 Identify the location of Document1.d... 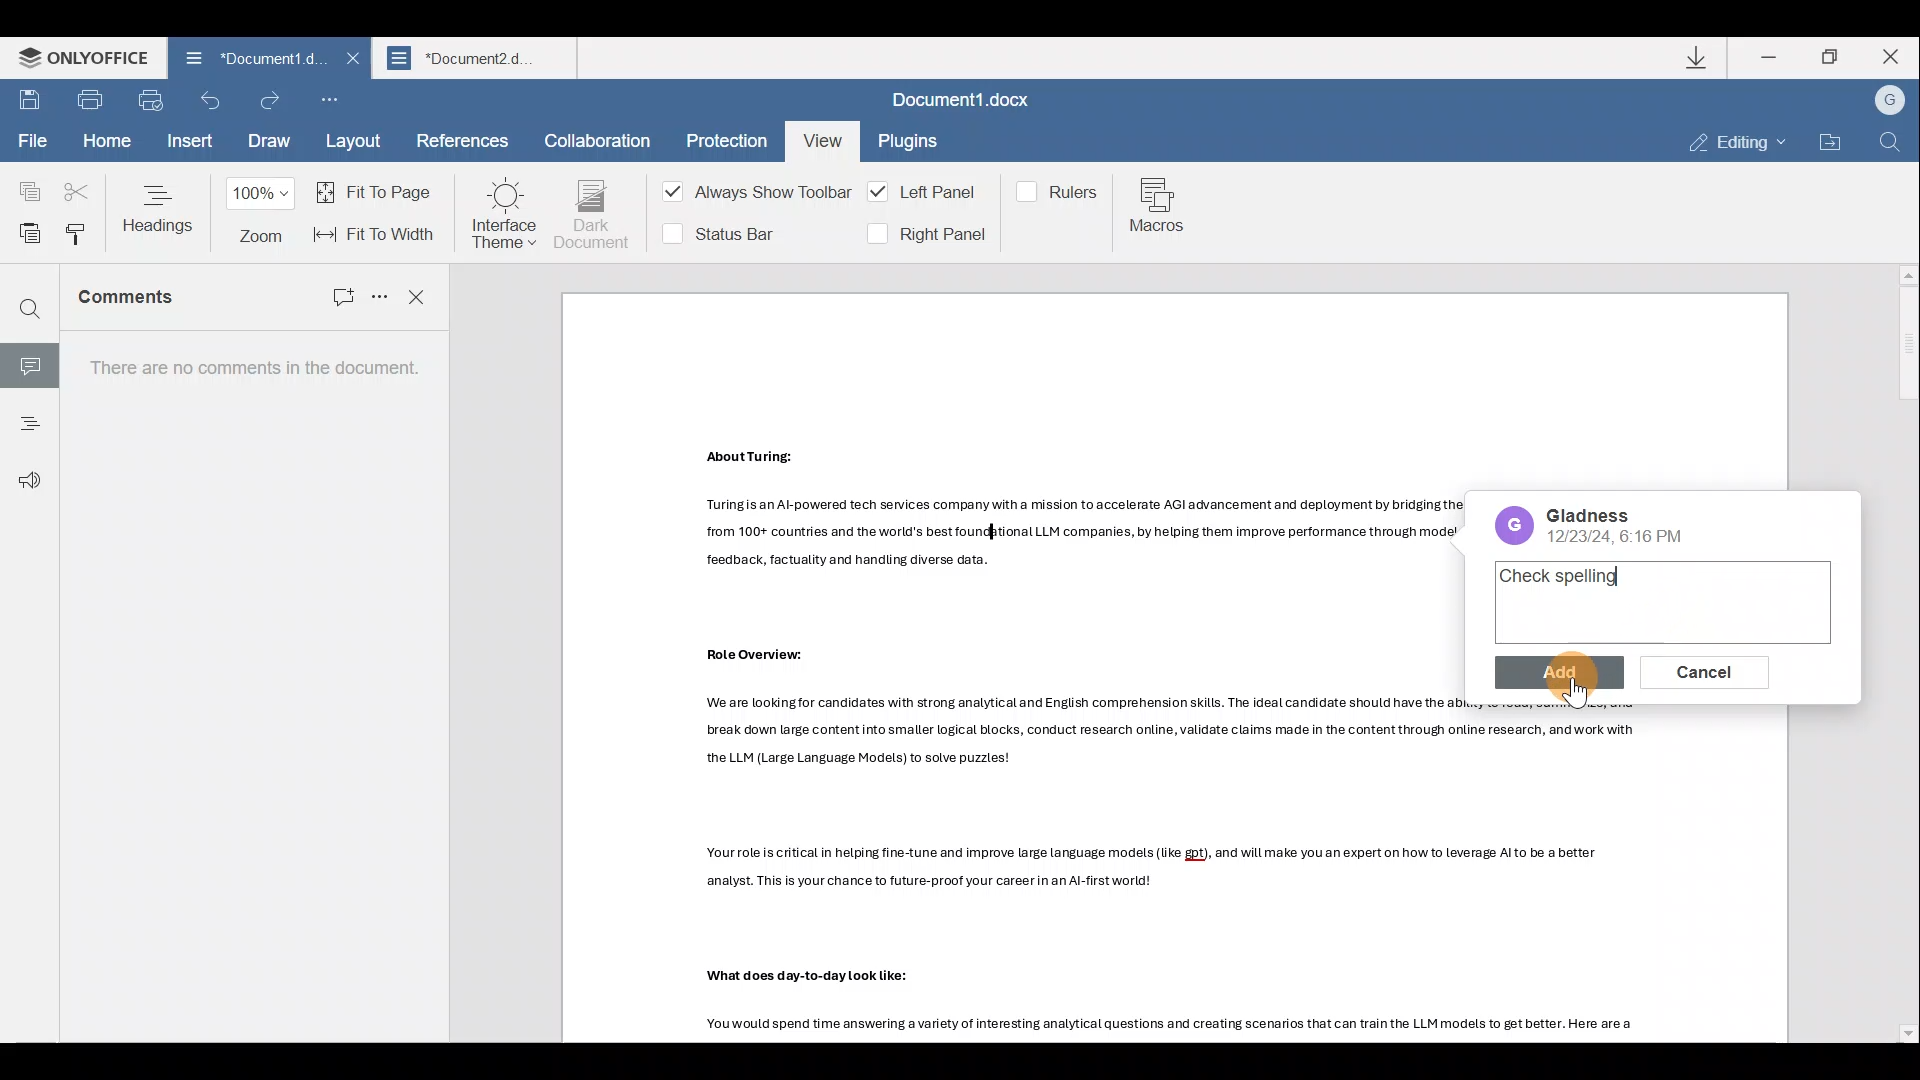
(241, 61).